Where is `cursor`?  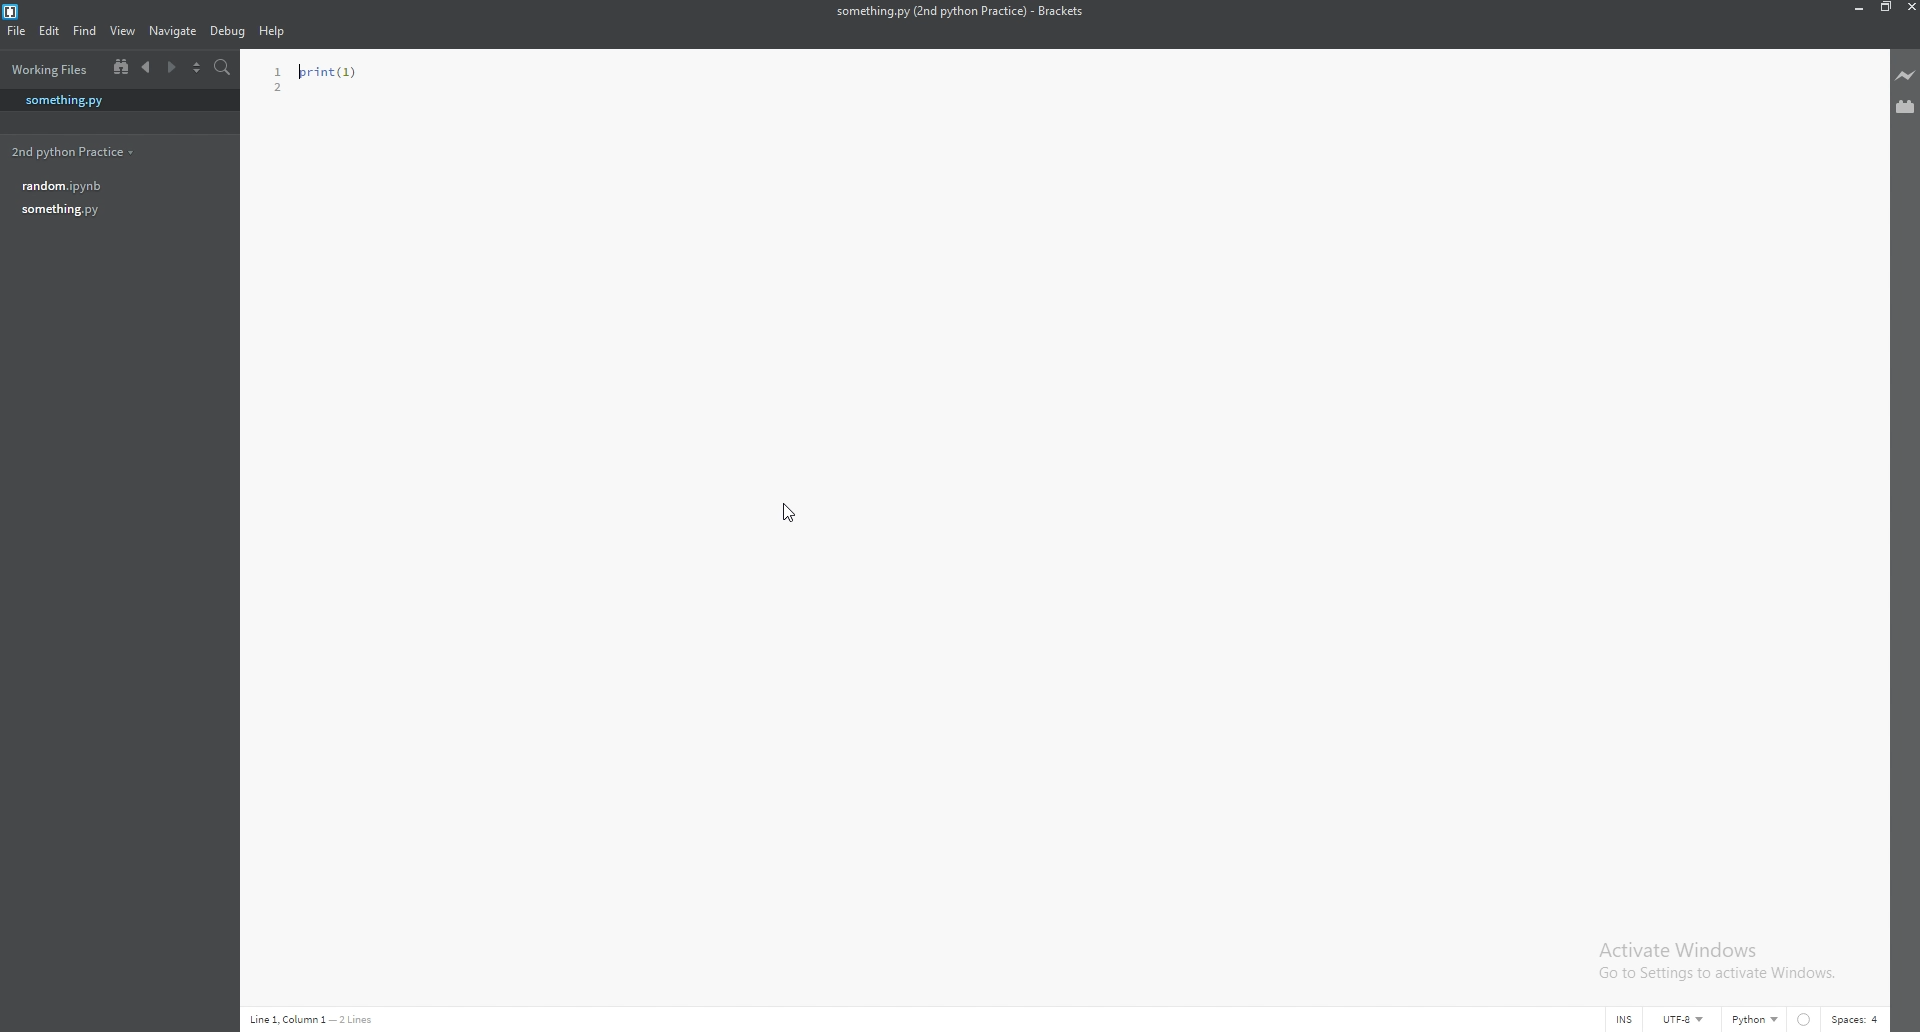
cursor is located at coordinates (786, 513).